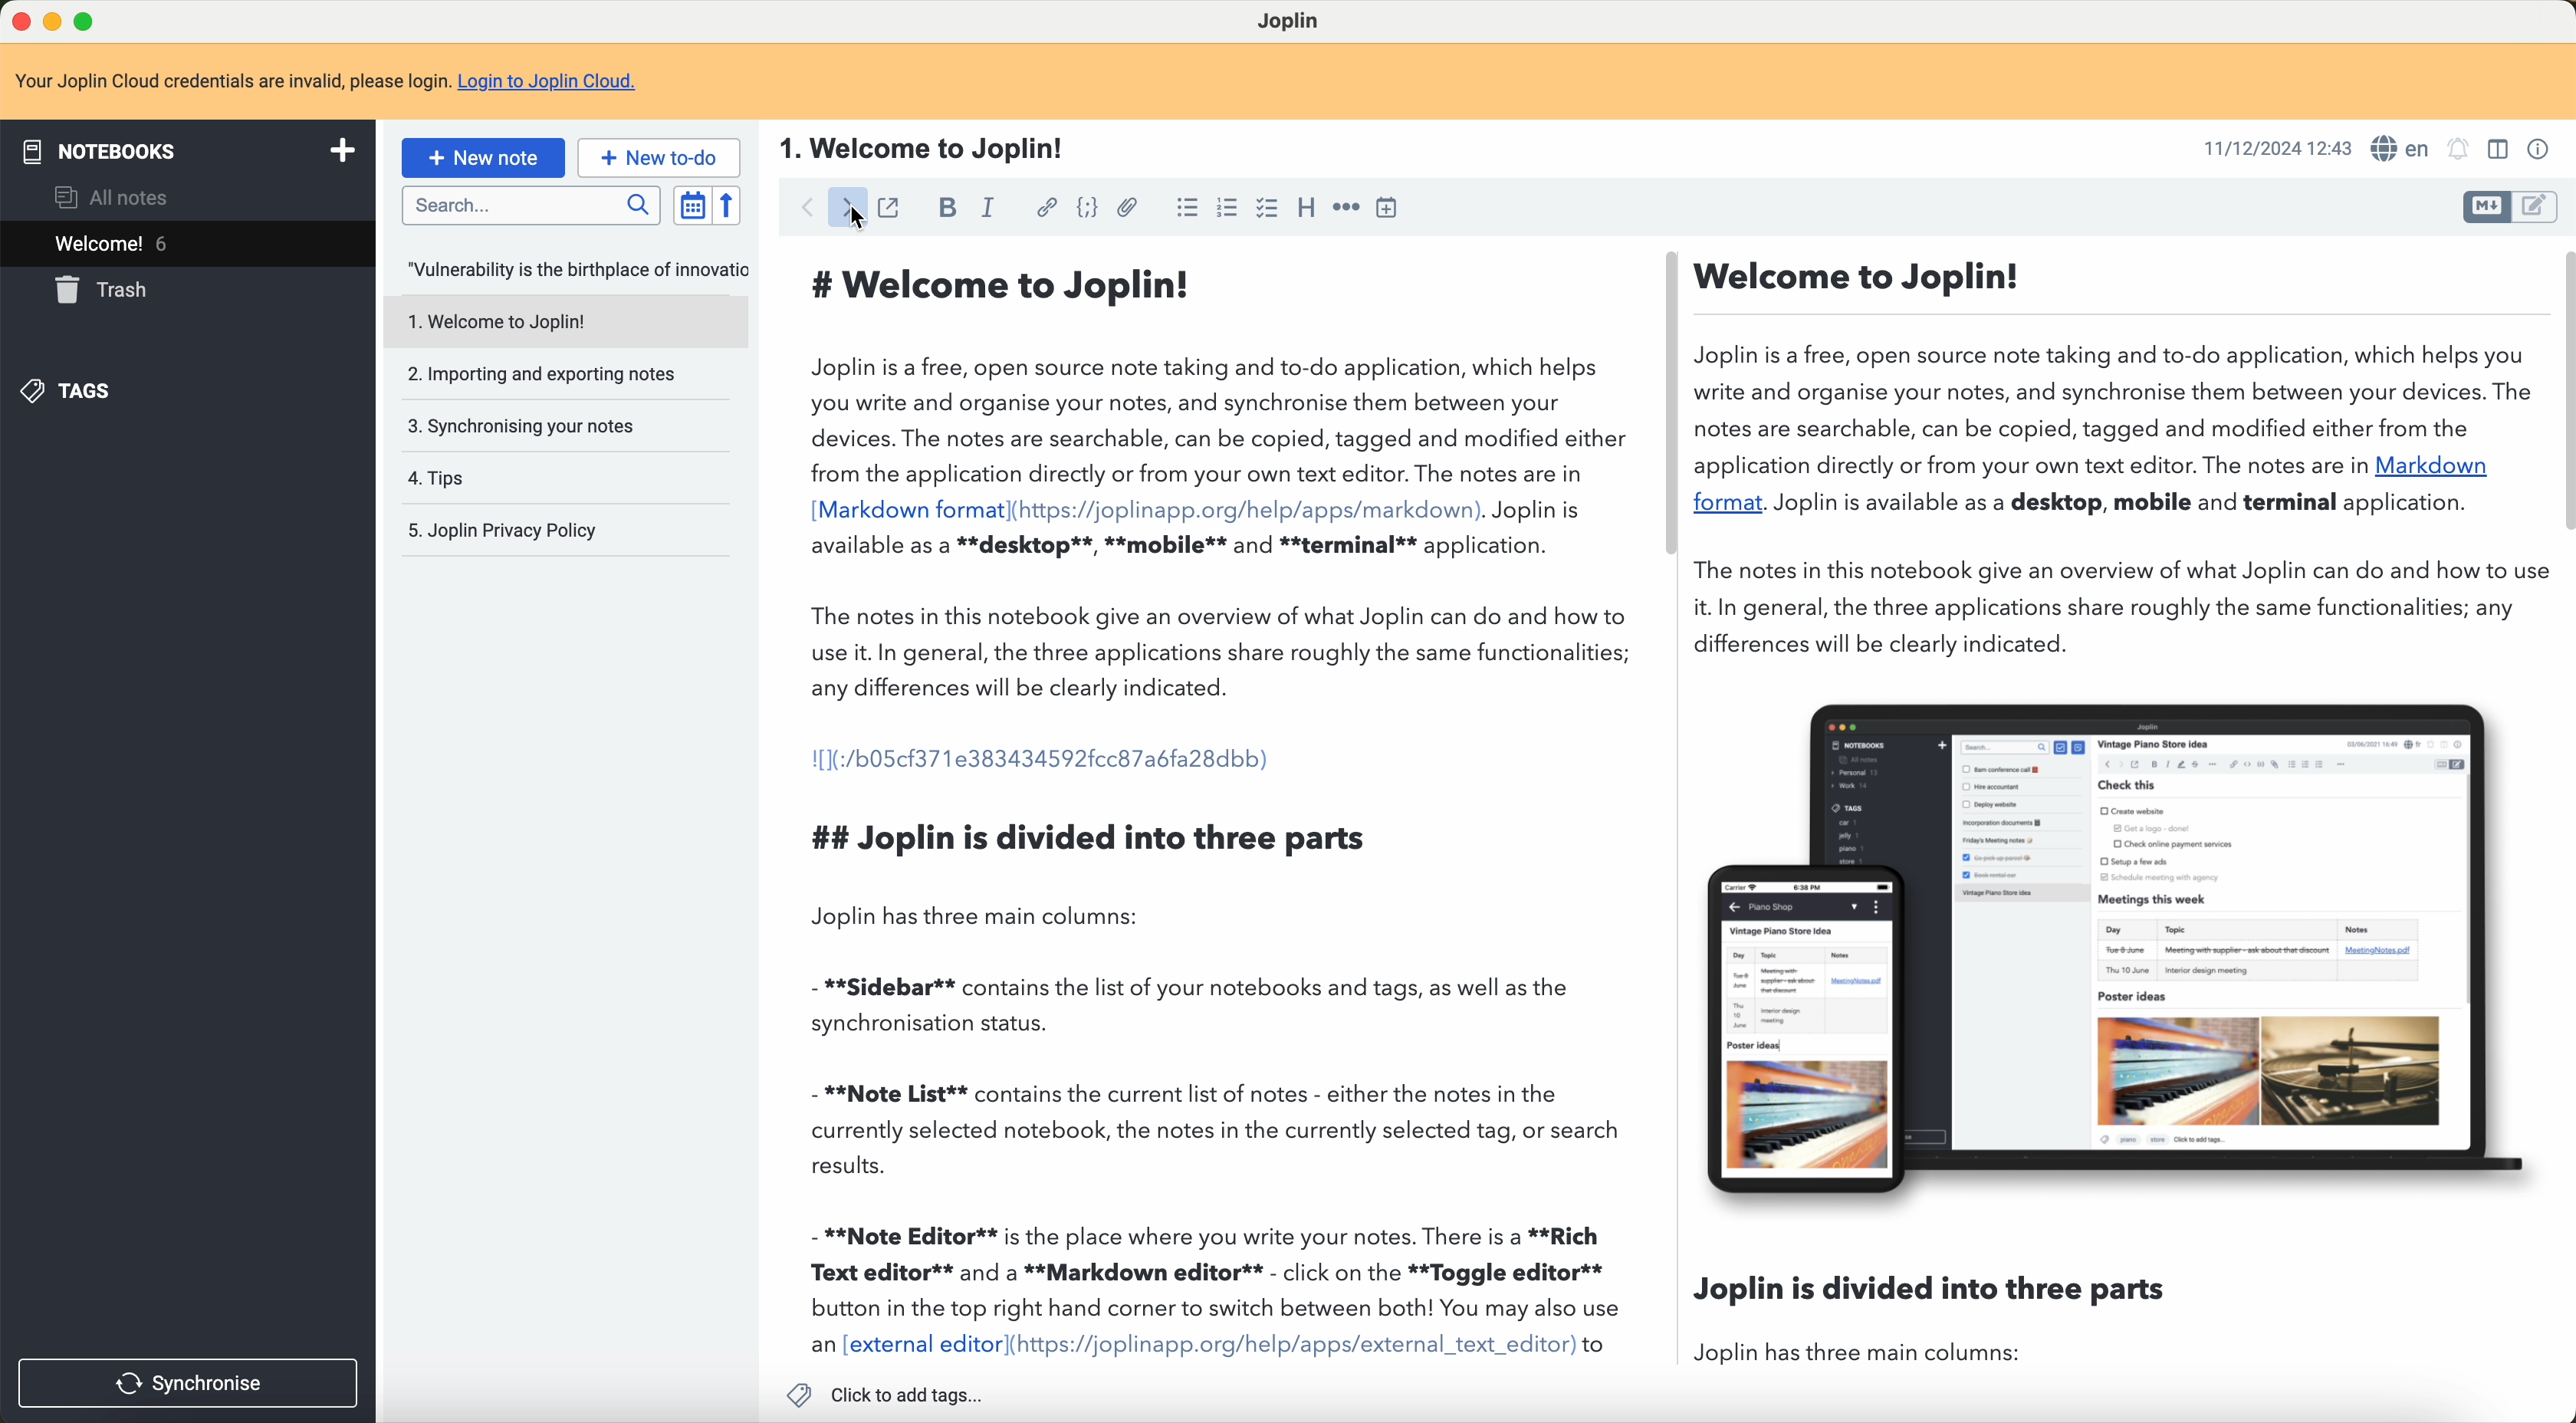 This screenshot has height=1423, width=2576. What do you see at coordinates (797, 210) in the screenshot?
I see `click on back` at bounding box center [797, 210].